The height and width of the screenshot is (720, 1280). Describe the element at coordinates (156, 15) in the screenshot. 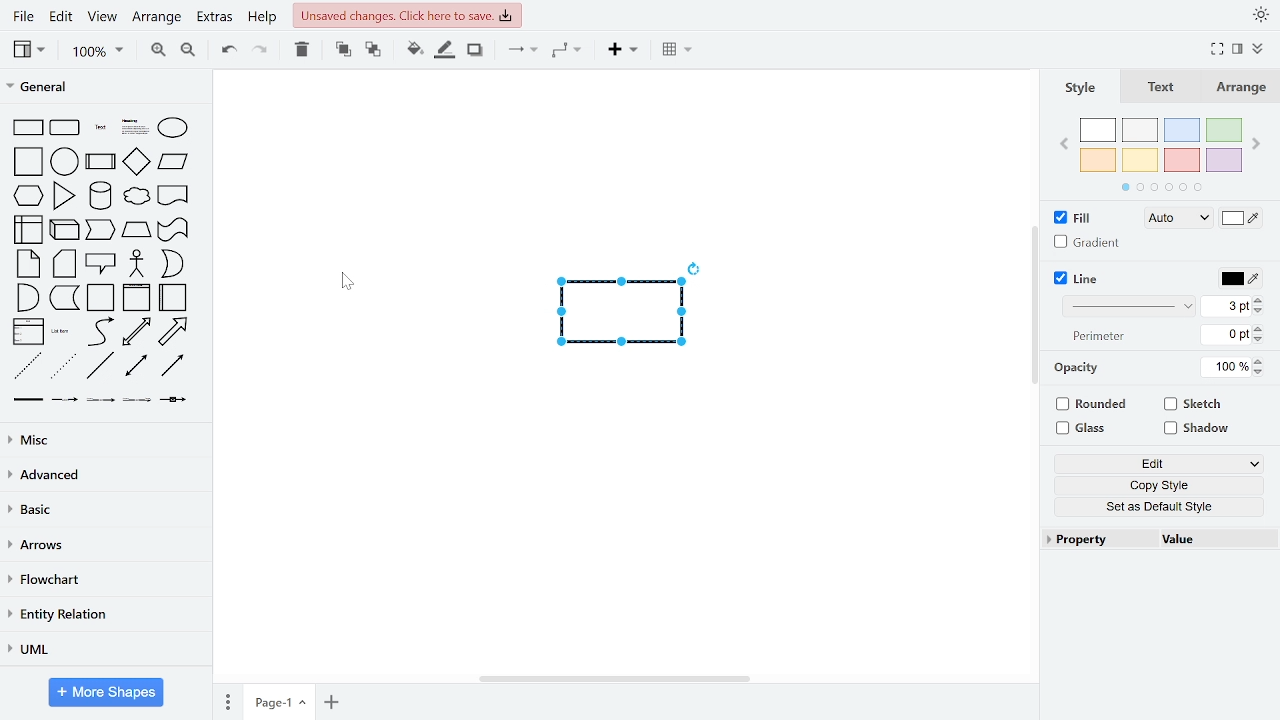

I see `arrange` at that location.